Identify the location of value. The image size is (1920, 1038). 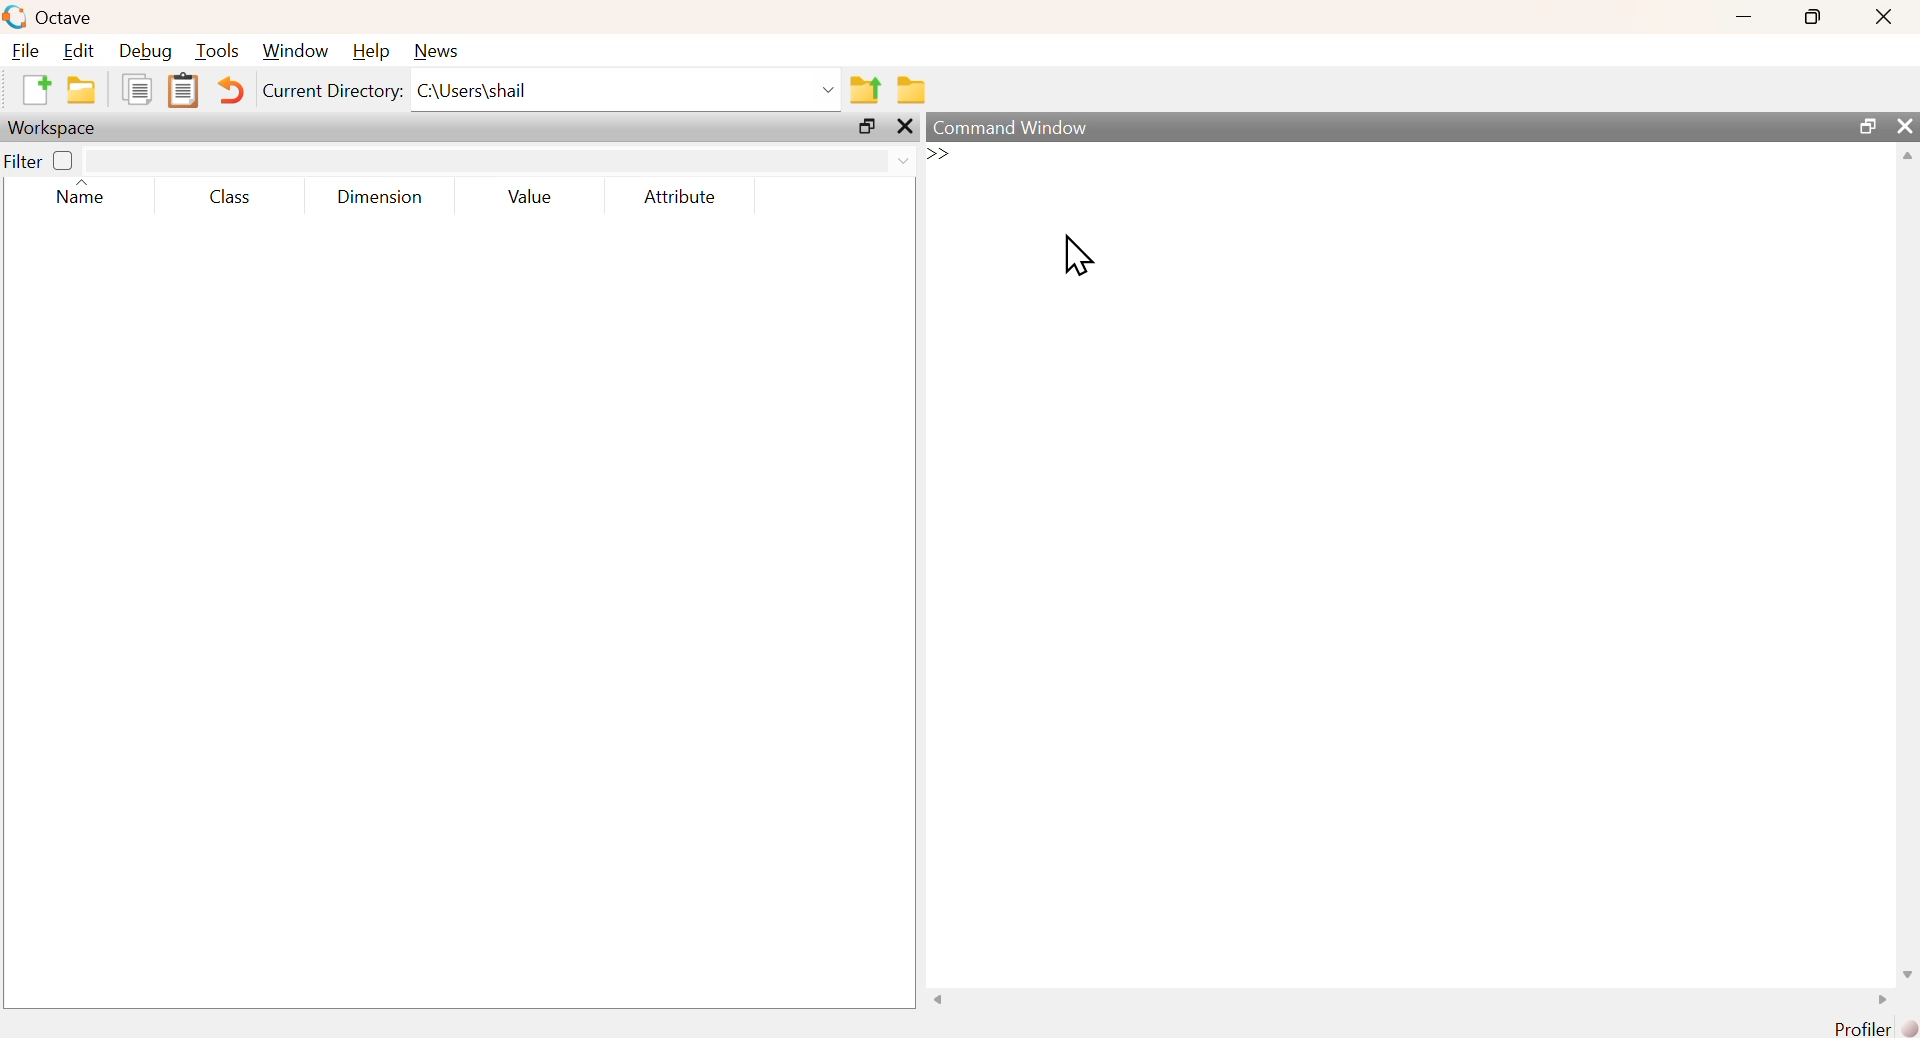
(529, 197).